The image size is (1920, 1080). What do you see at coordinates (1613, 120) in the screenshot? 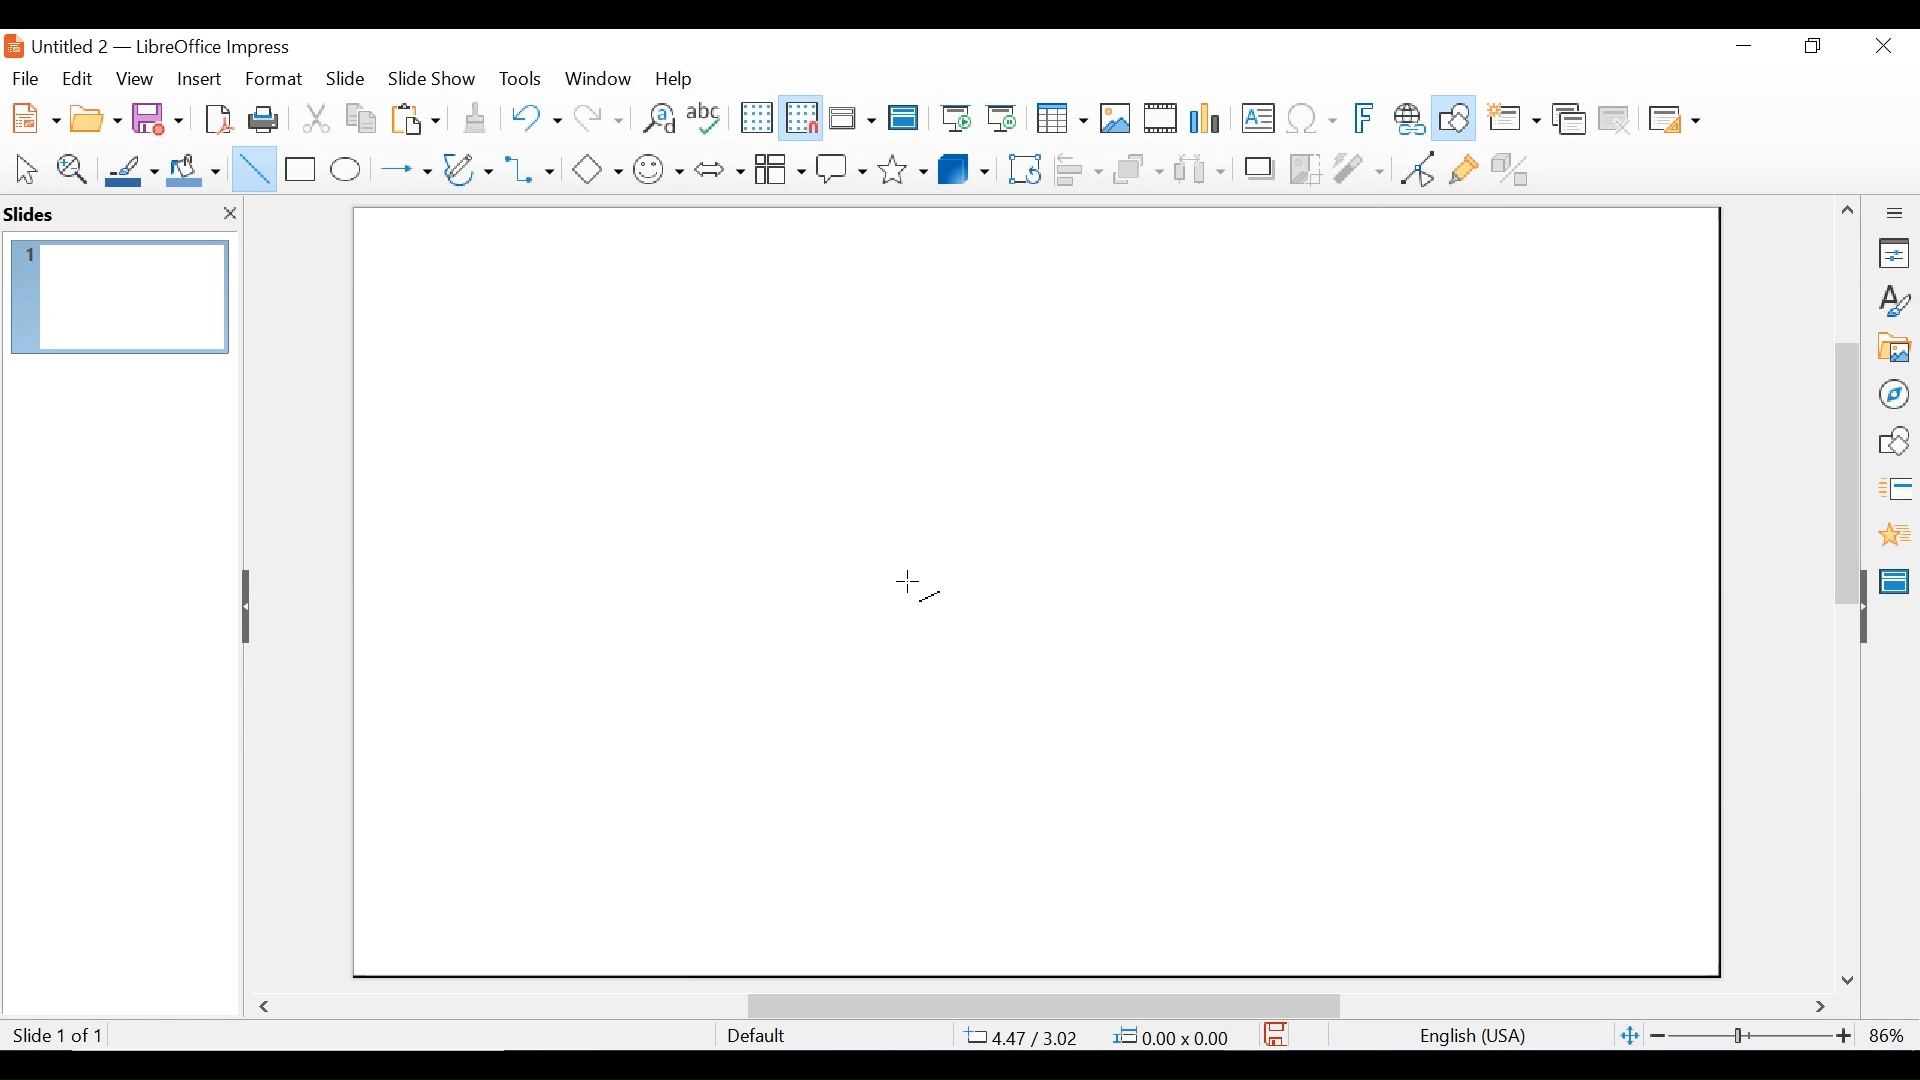
I see `Delete Slide` at bounding box center [1613, 120].